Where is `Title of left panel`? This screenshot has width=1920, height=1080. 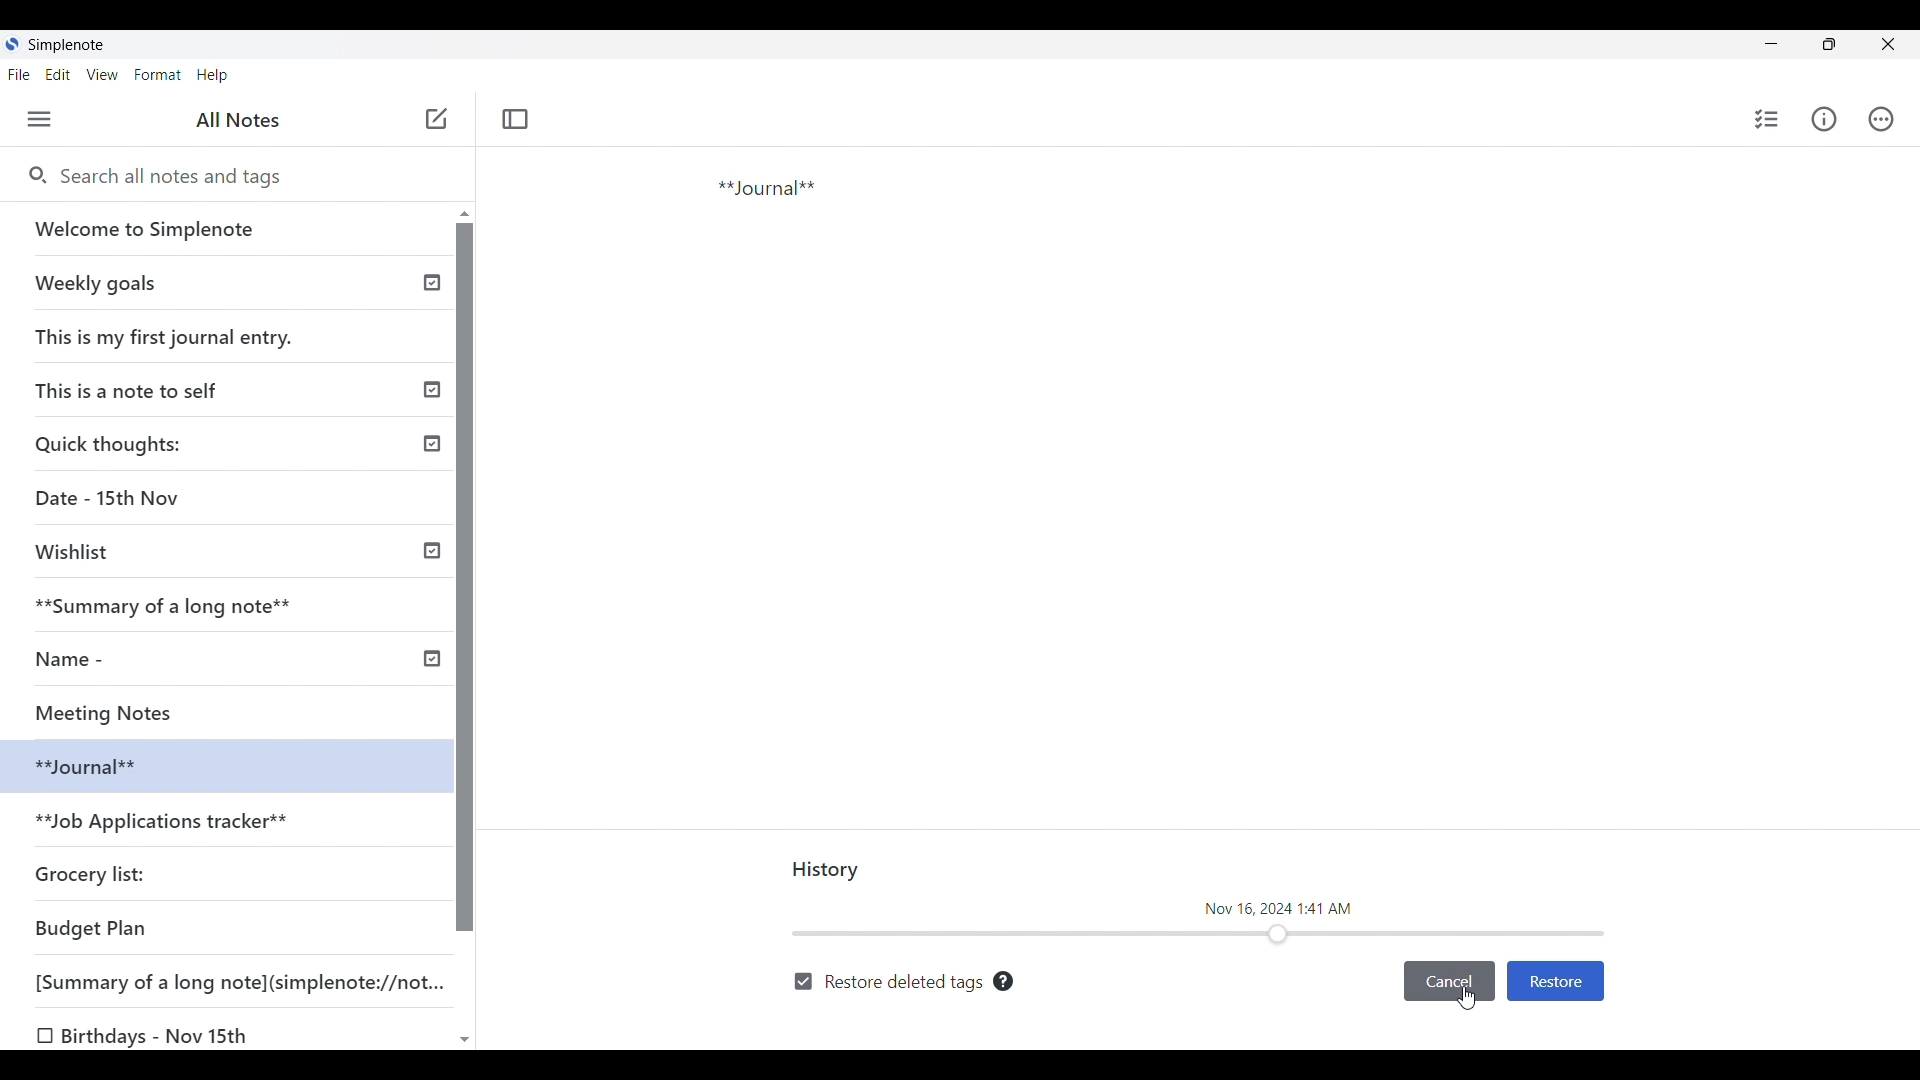 Title of left panel is located at coordinates (238, 120).